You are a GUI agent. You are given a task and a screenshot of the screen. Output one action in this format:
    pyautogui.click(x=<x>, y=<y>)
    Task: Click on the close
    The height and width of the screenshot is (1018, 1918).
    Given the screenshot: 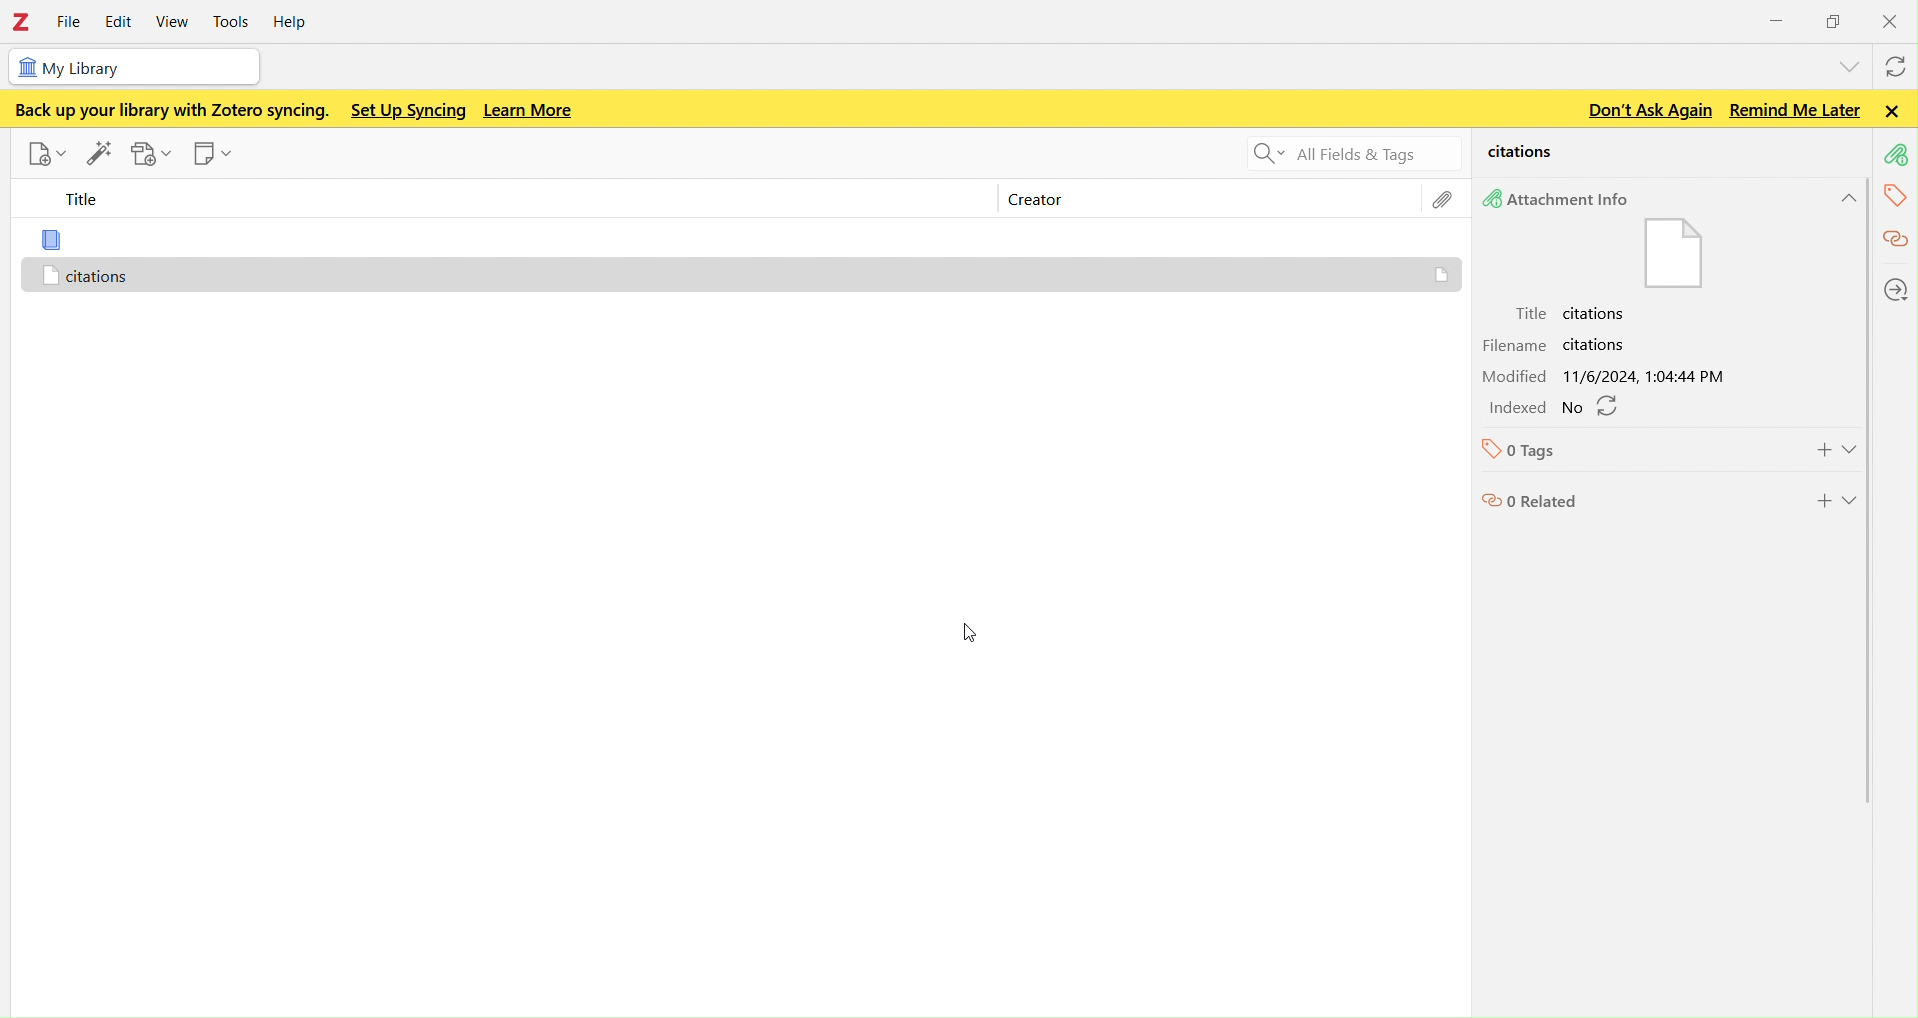 What is the action you would take?
    pyautogui.click(x=1892, y=19)
    